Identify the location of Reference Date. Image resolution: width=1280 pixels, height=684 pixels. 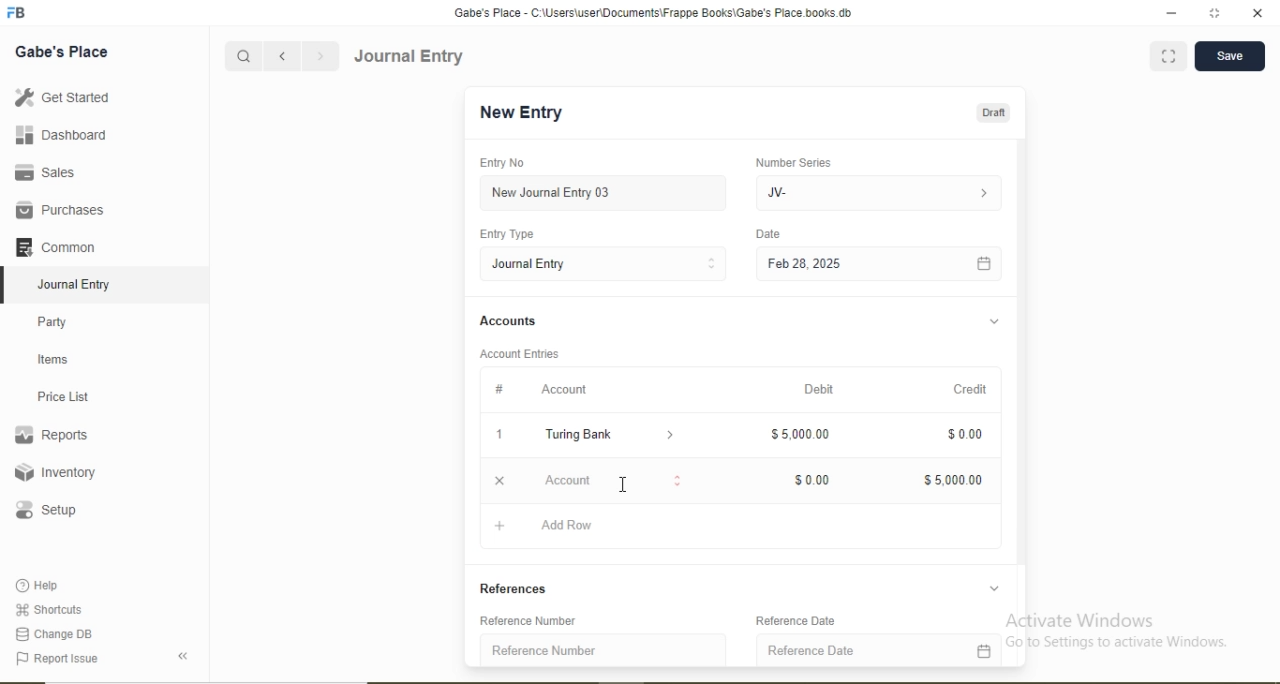
(812, 650).